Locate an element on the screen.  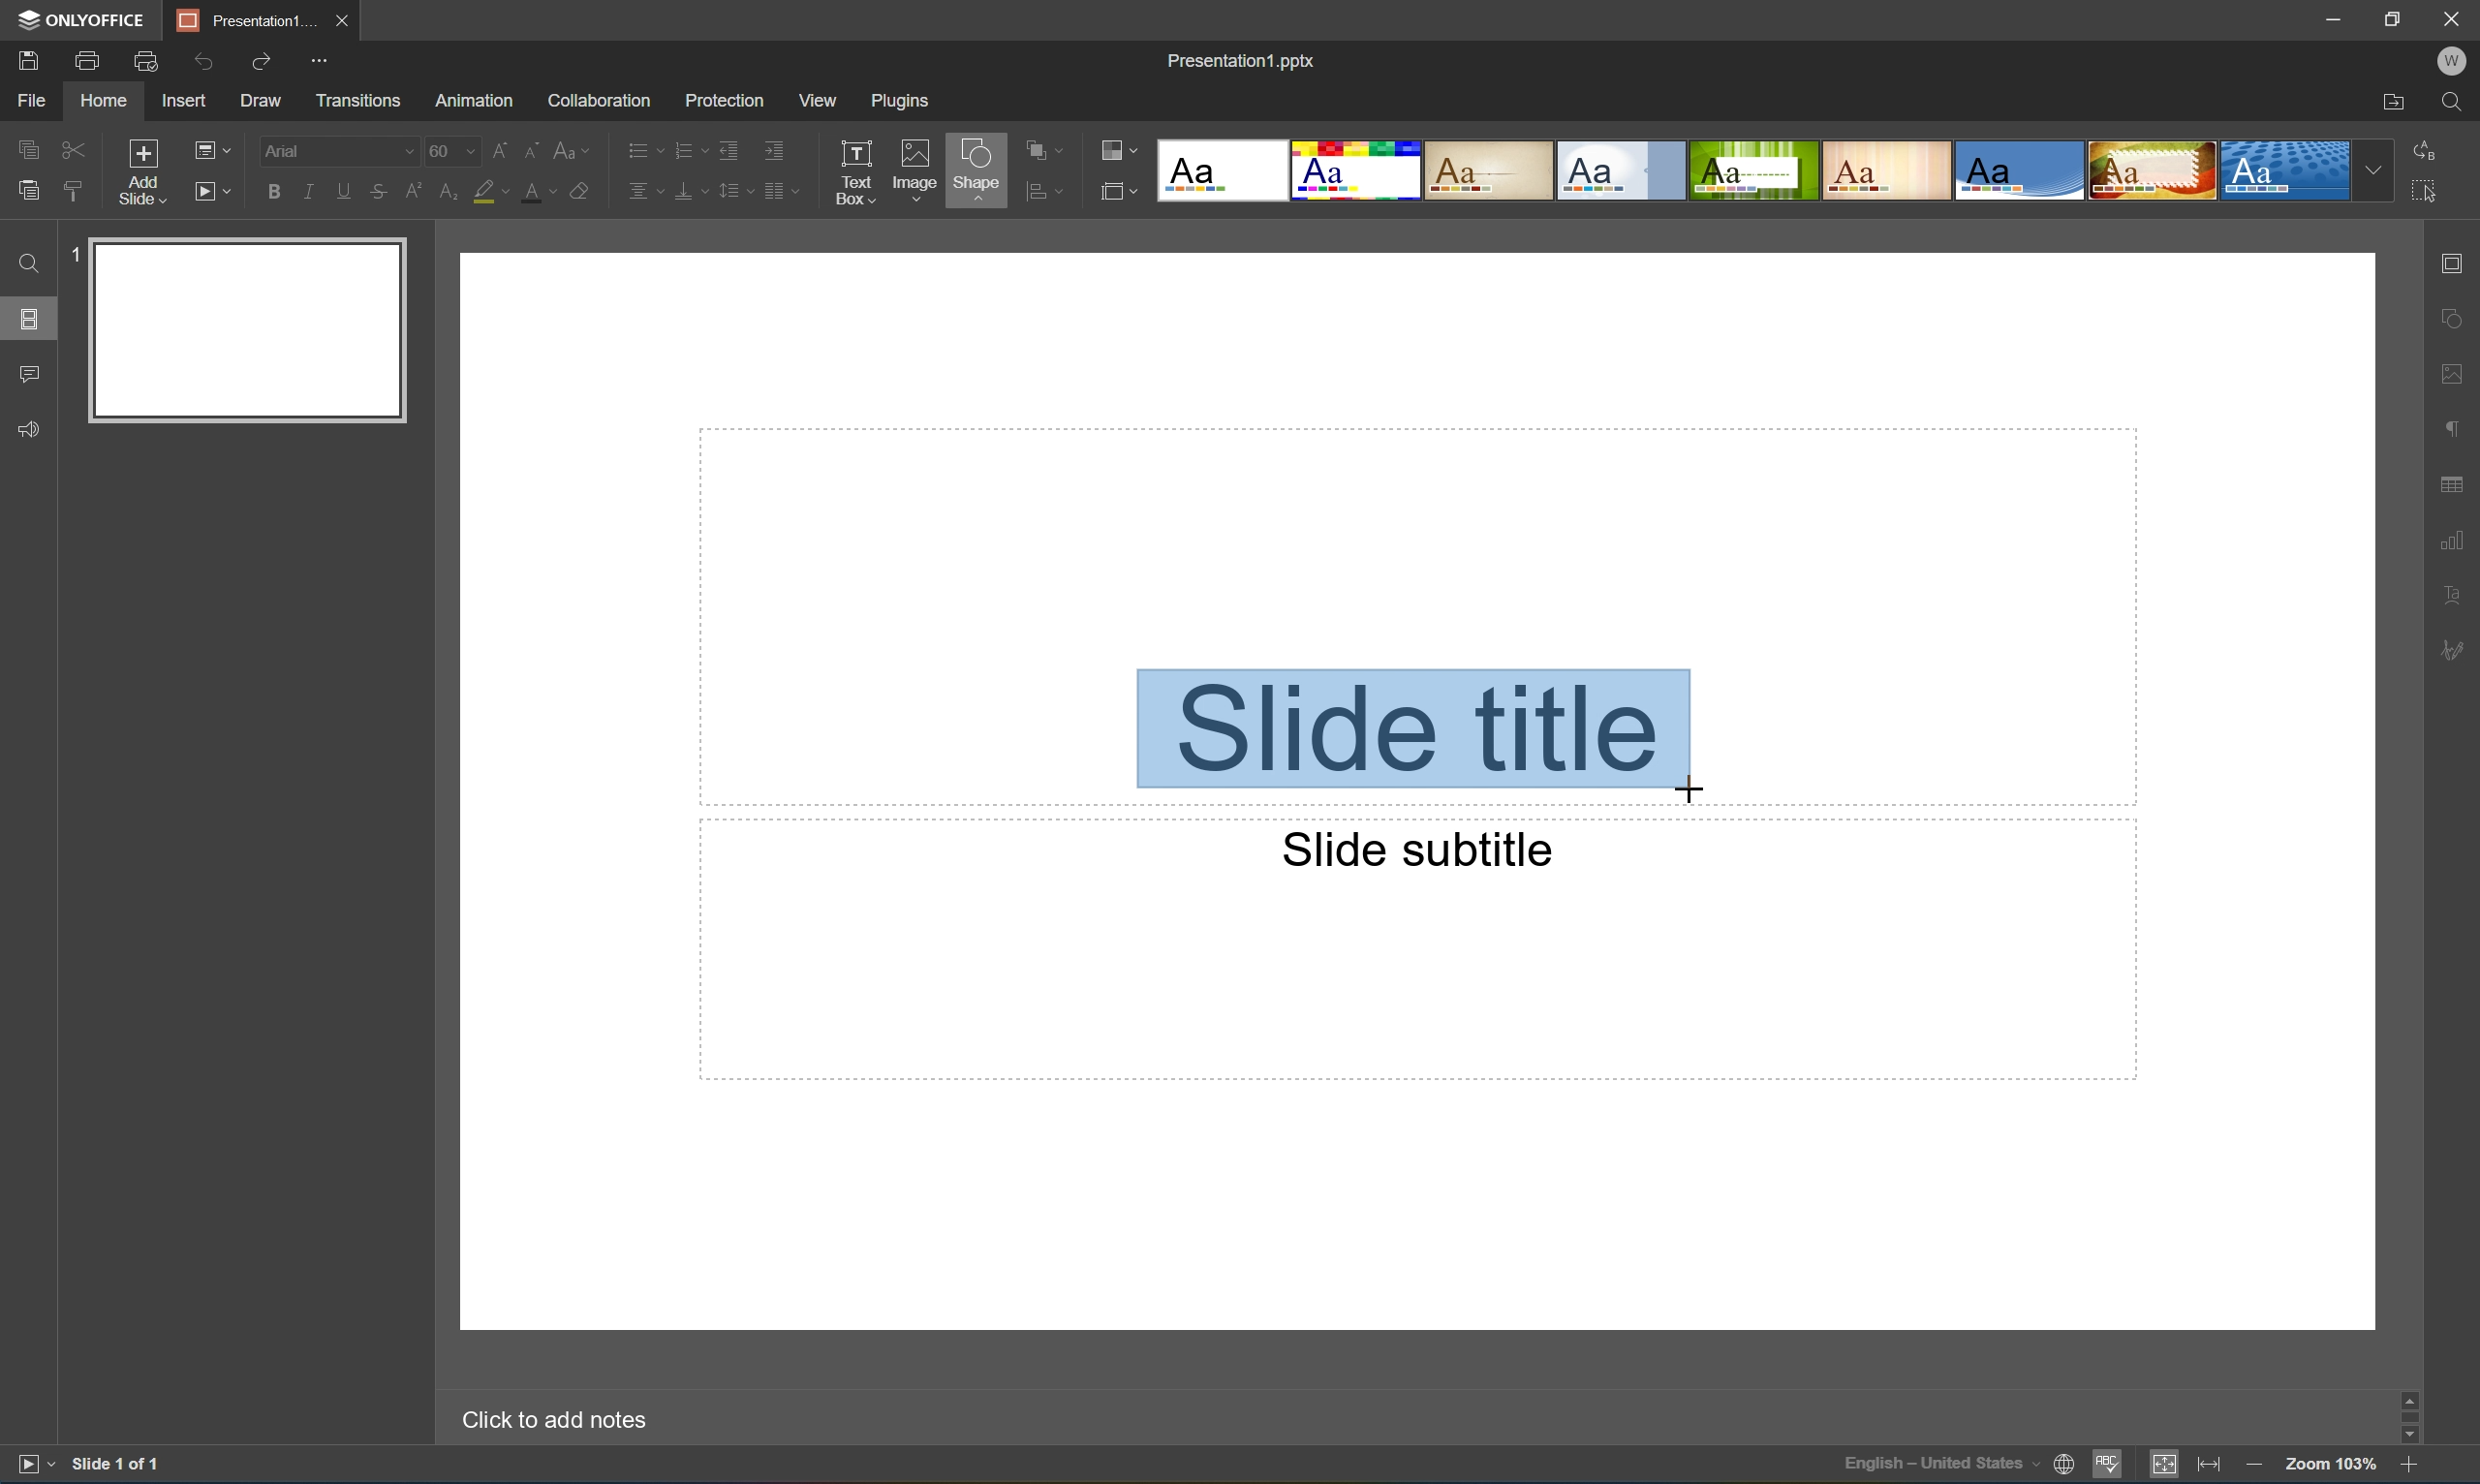
Customize quick access toolbar is located at coordinates (315, 59).